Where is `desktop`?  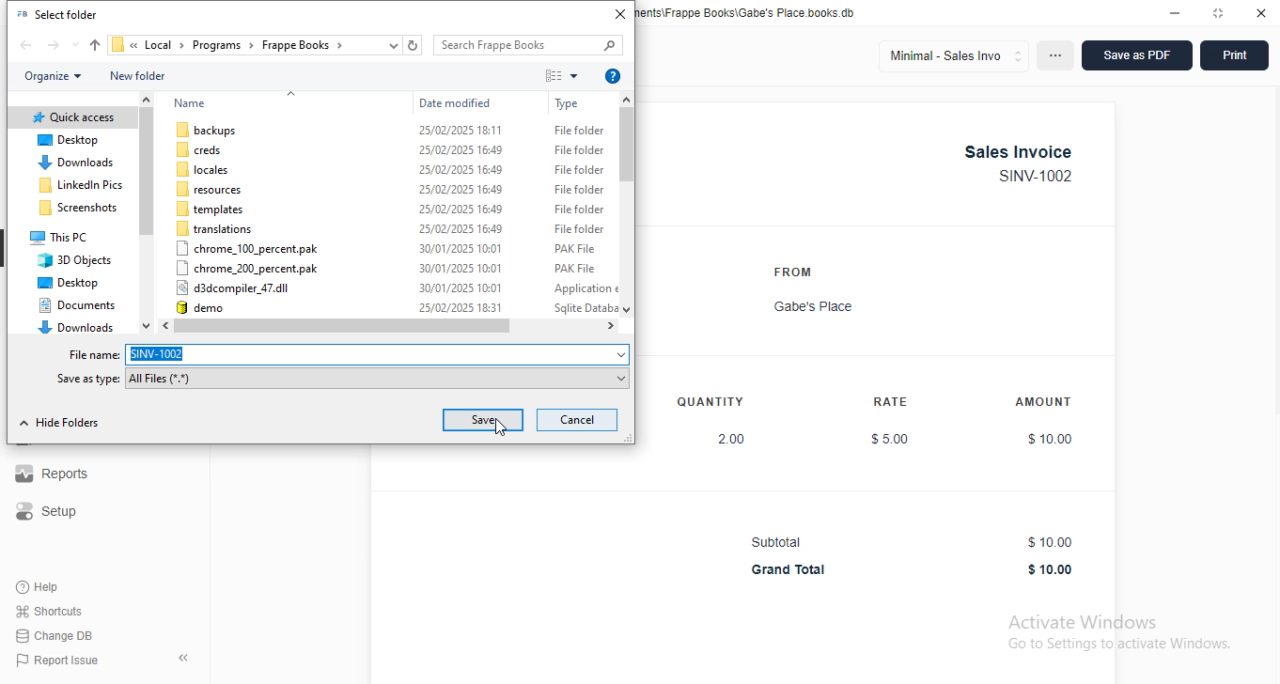
desktop is located at coordinates (67, 283).